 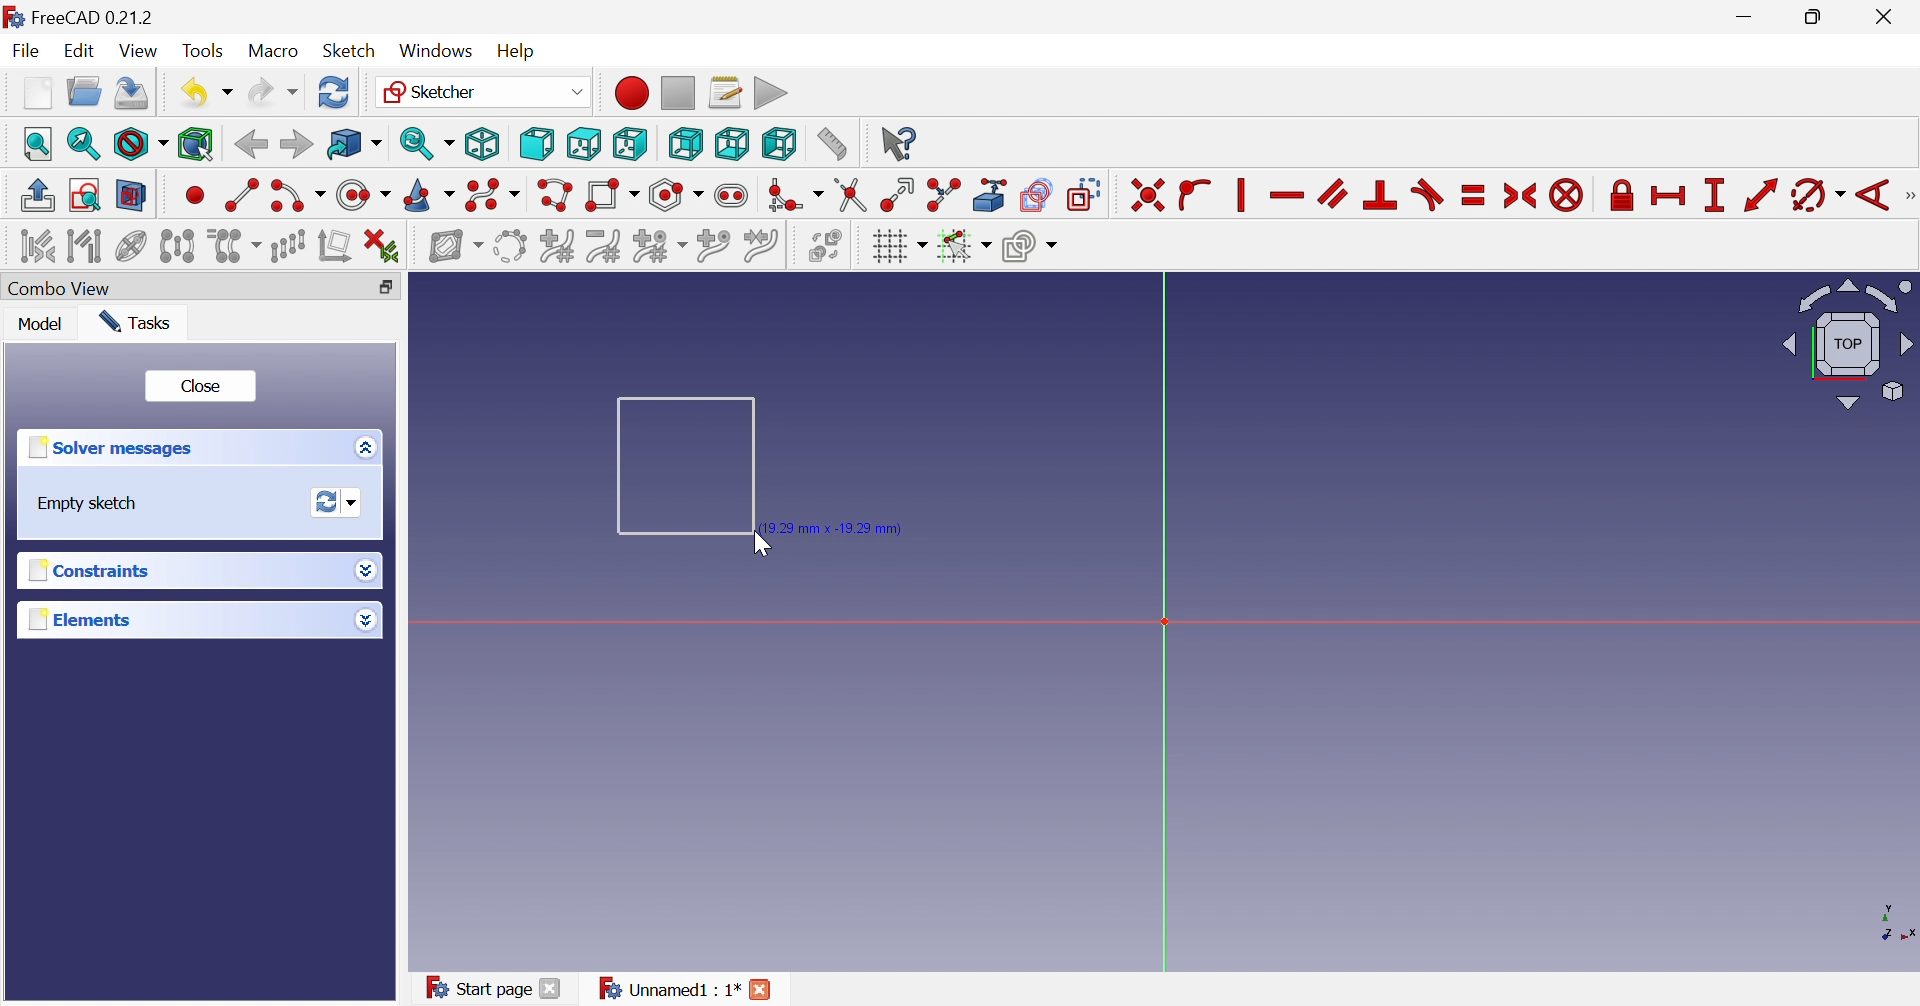 I want to click on 19.29mm, -19.29mm, so click(x=835, y=528).